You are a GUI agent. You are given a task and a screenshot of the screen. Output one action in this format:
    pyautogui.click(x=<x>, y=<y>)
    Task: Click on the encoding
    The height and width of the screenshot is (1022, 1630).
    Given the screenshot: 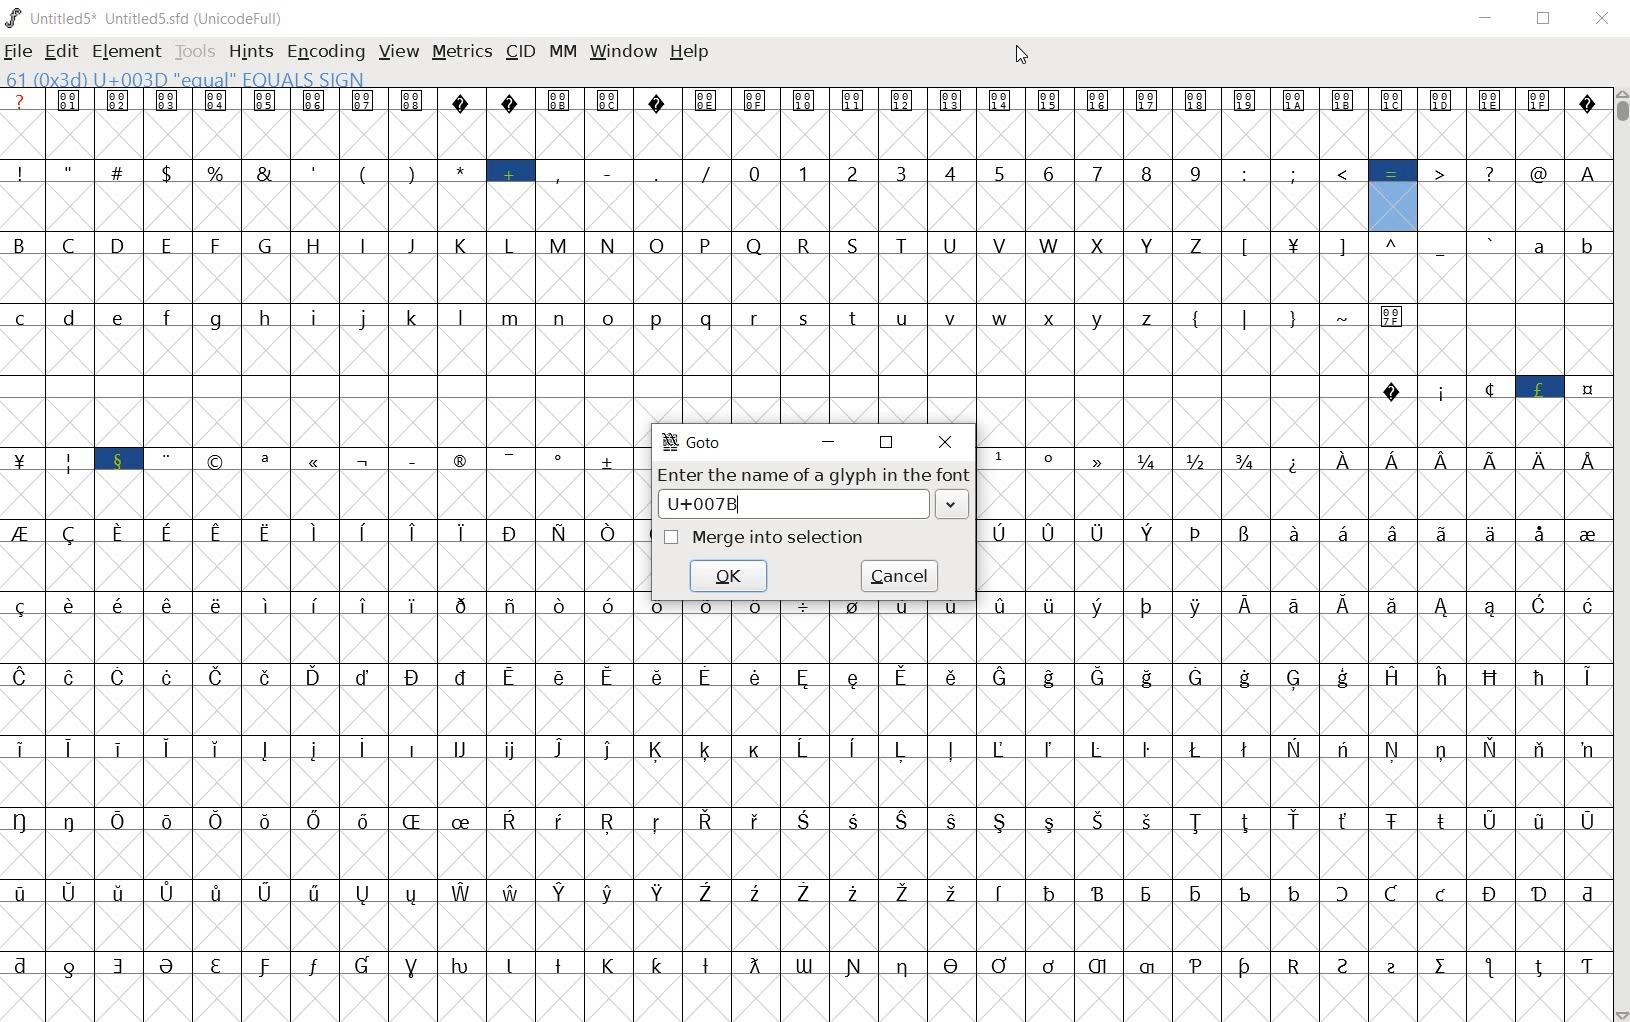 What is the action you would take?
    pyautogui.click(x=325, y=50)
    